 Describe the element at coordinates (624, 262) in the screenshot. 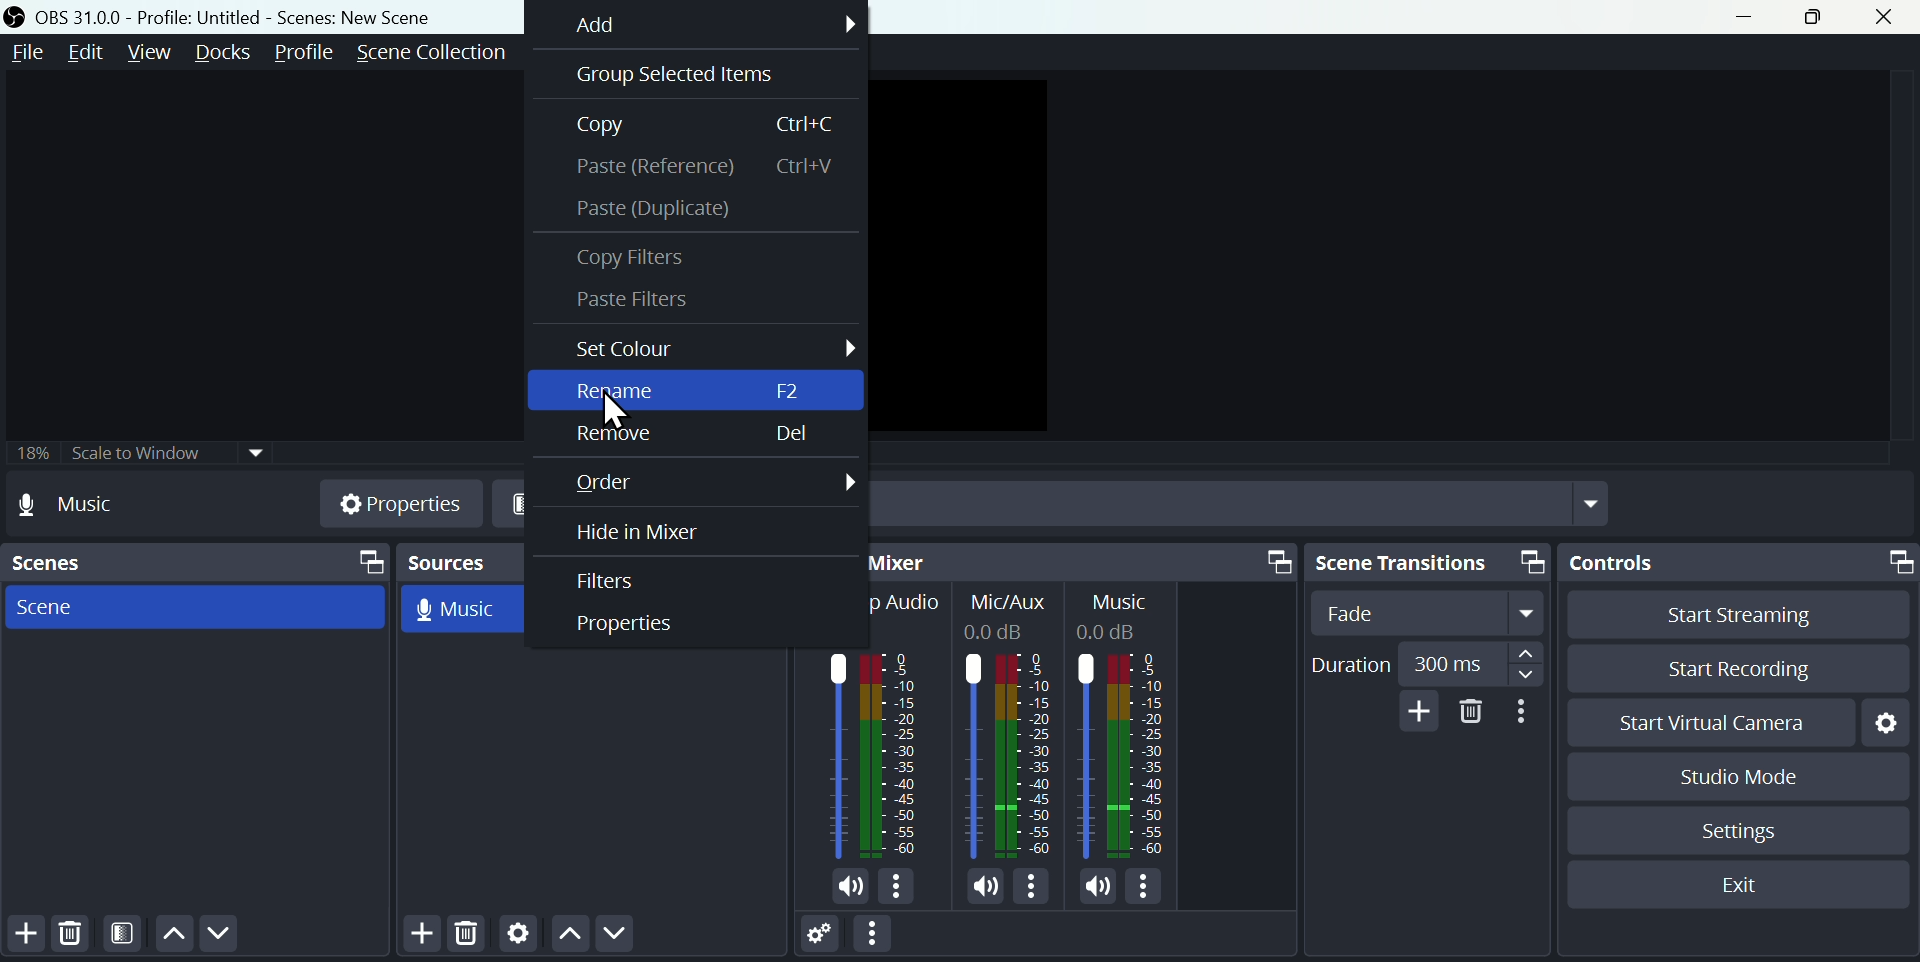

I see `copy filters` at that location.